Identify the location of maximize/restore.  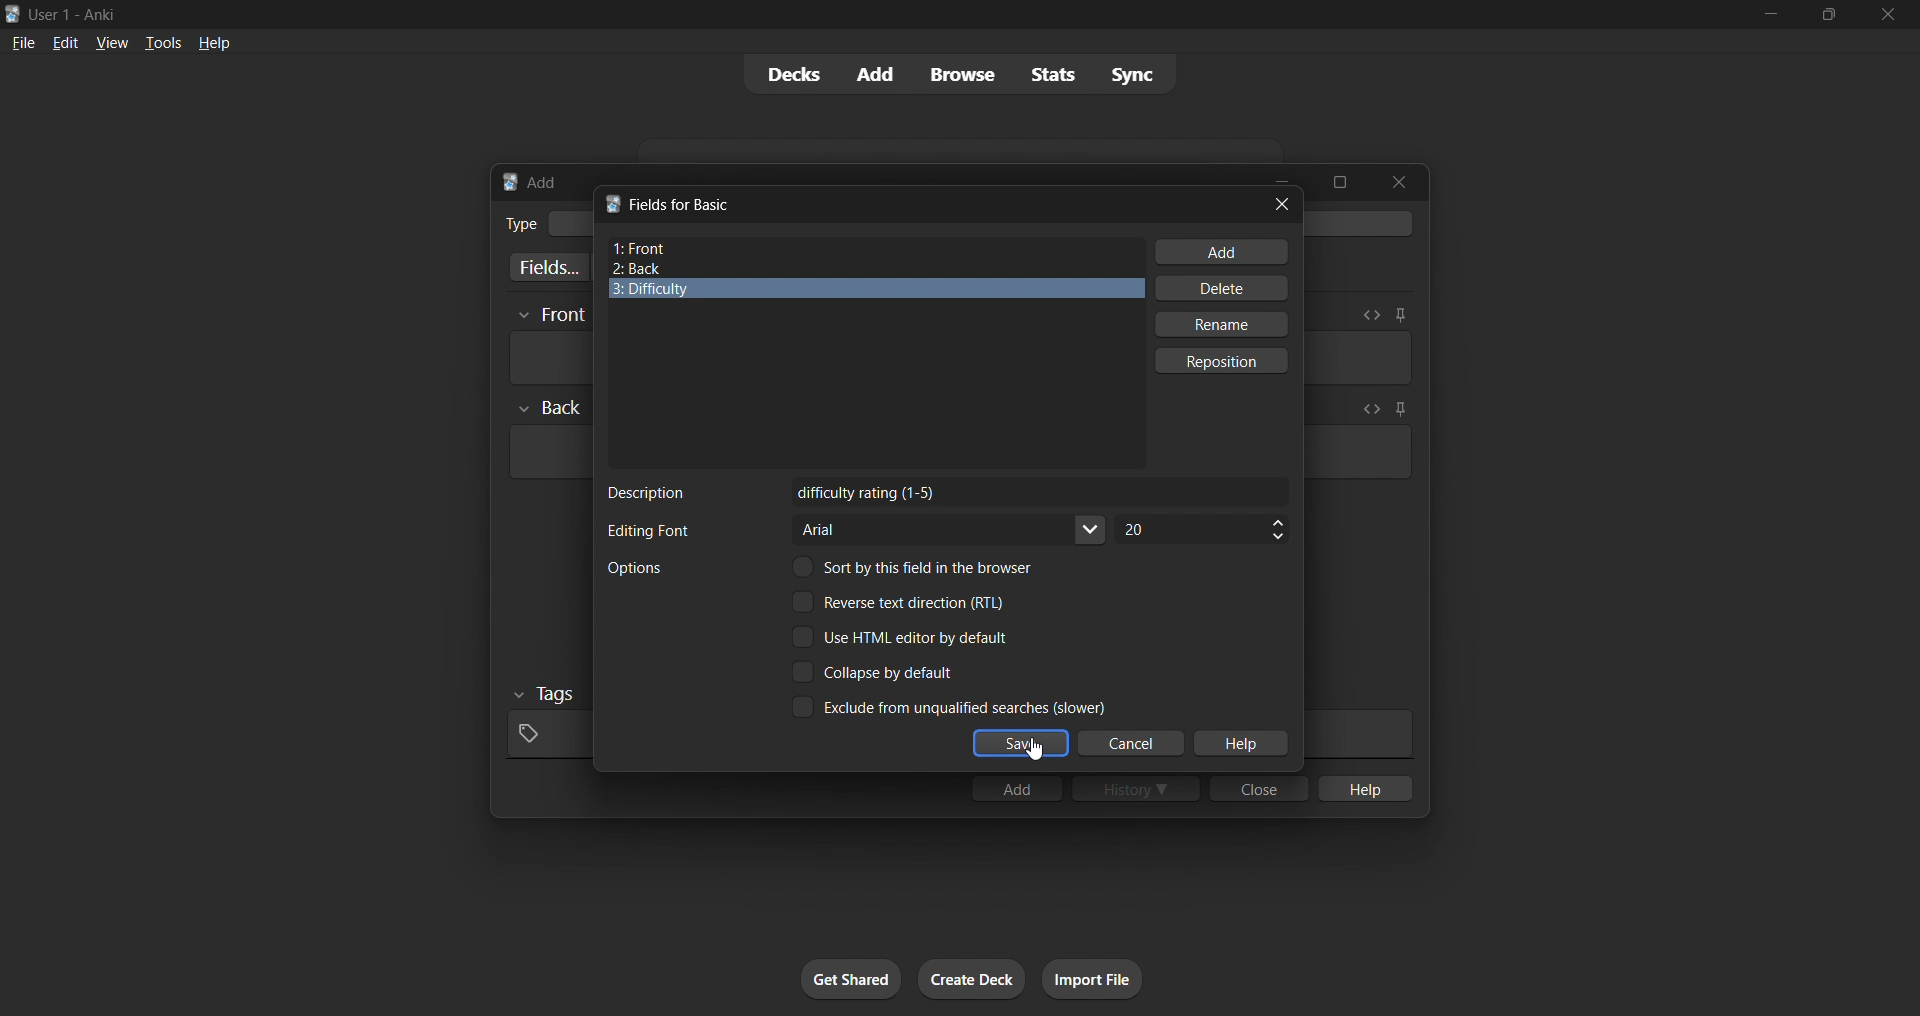
(1829, 15).